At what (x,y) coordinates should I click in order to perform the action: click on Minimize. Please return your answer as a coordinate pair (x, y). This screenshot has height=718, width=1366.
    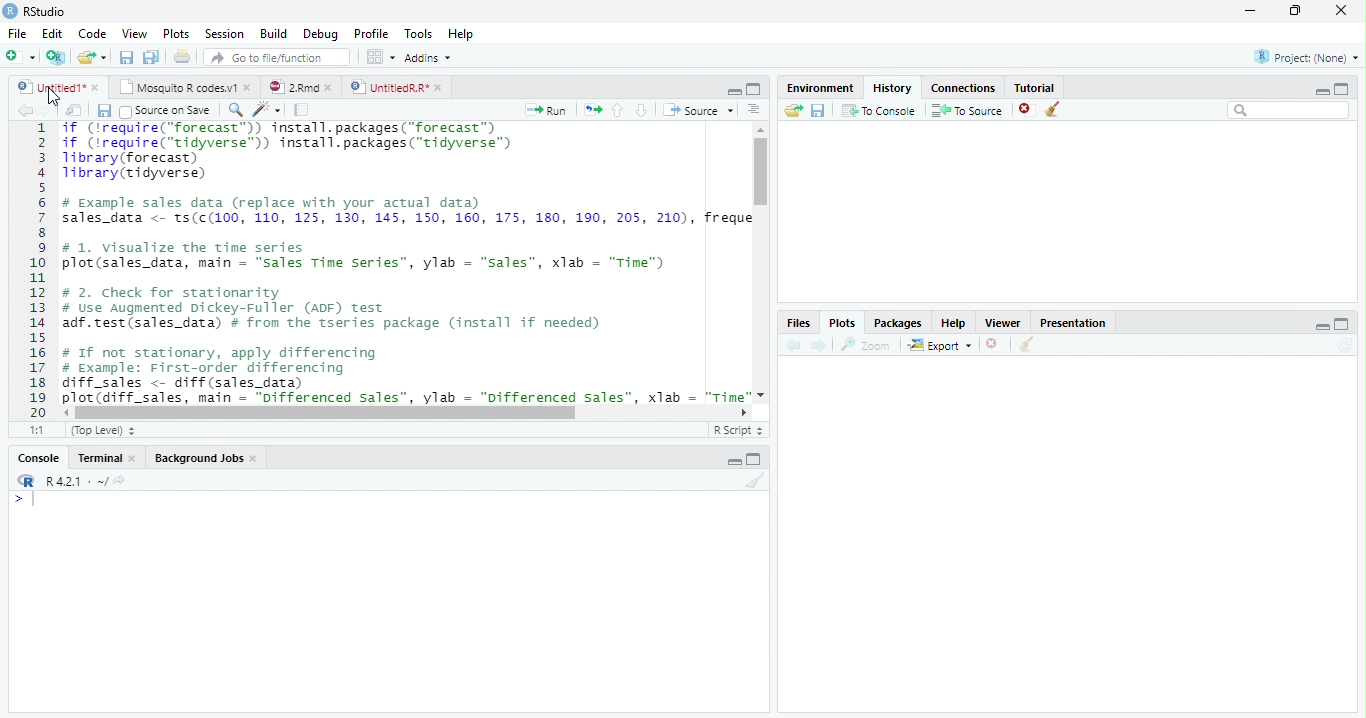
    Looking at the image, I should click on (1321, 89).